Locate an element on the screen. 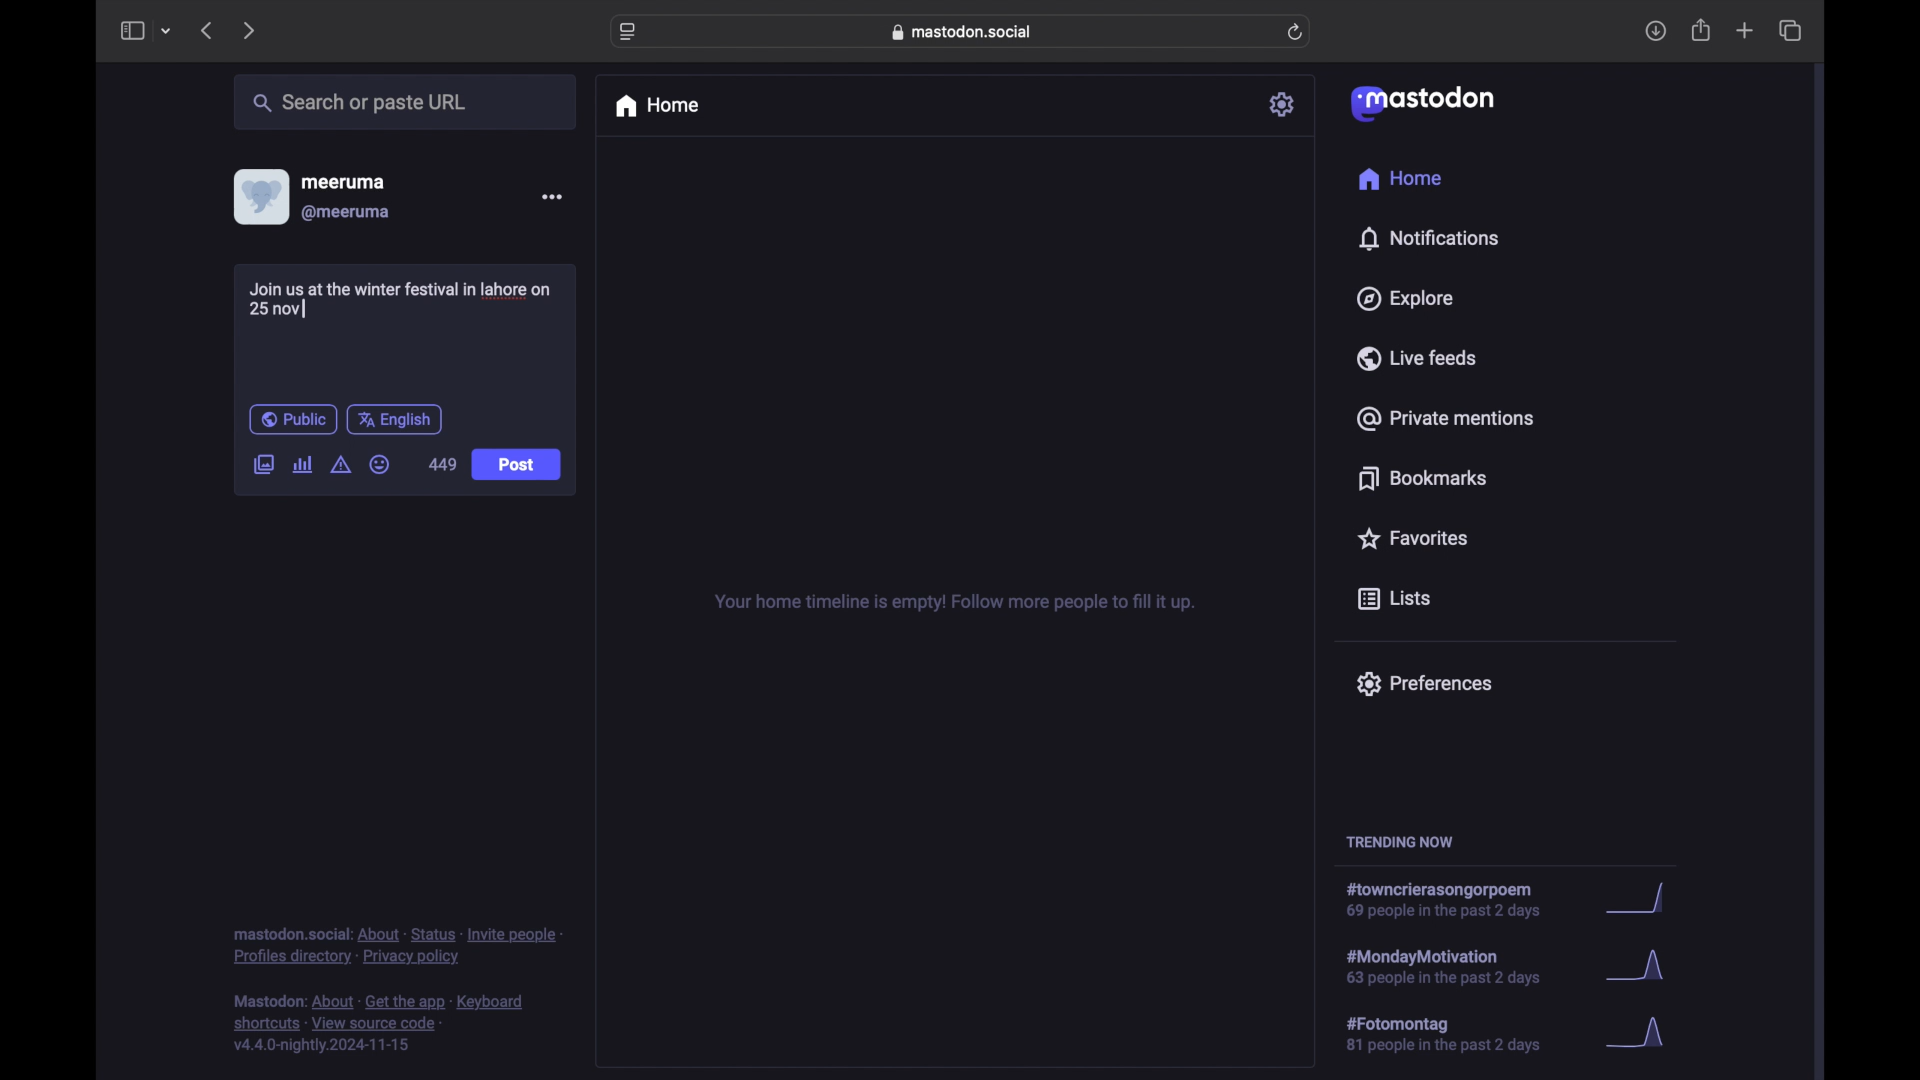 This screenshot has width=1920, height=1080. live feeds is located at coordinates (1418, 358).